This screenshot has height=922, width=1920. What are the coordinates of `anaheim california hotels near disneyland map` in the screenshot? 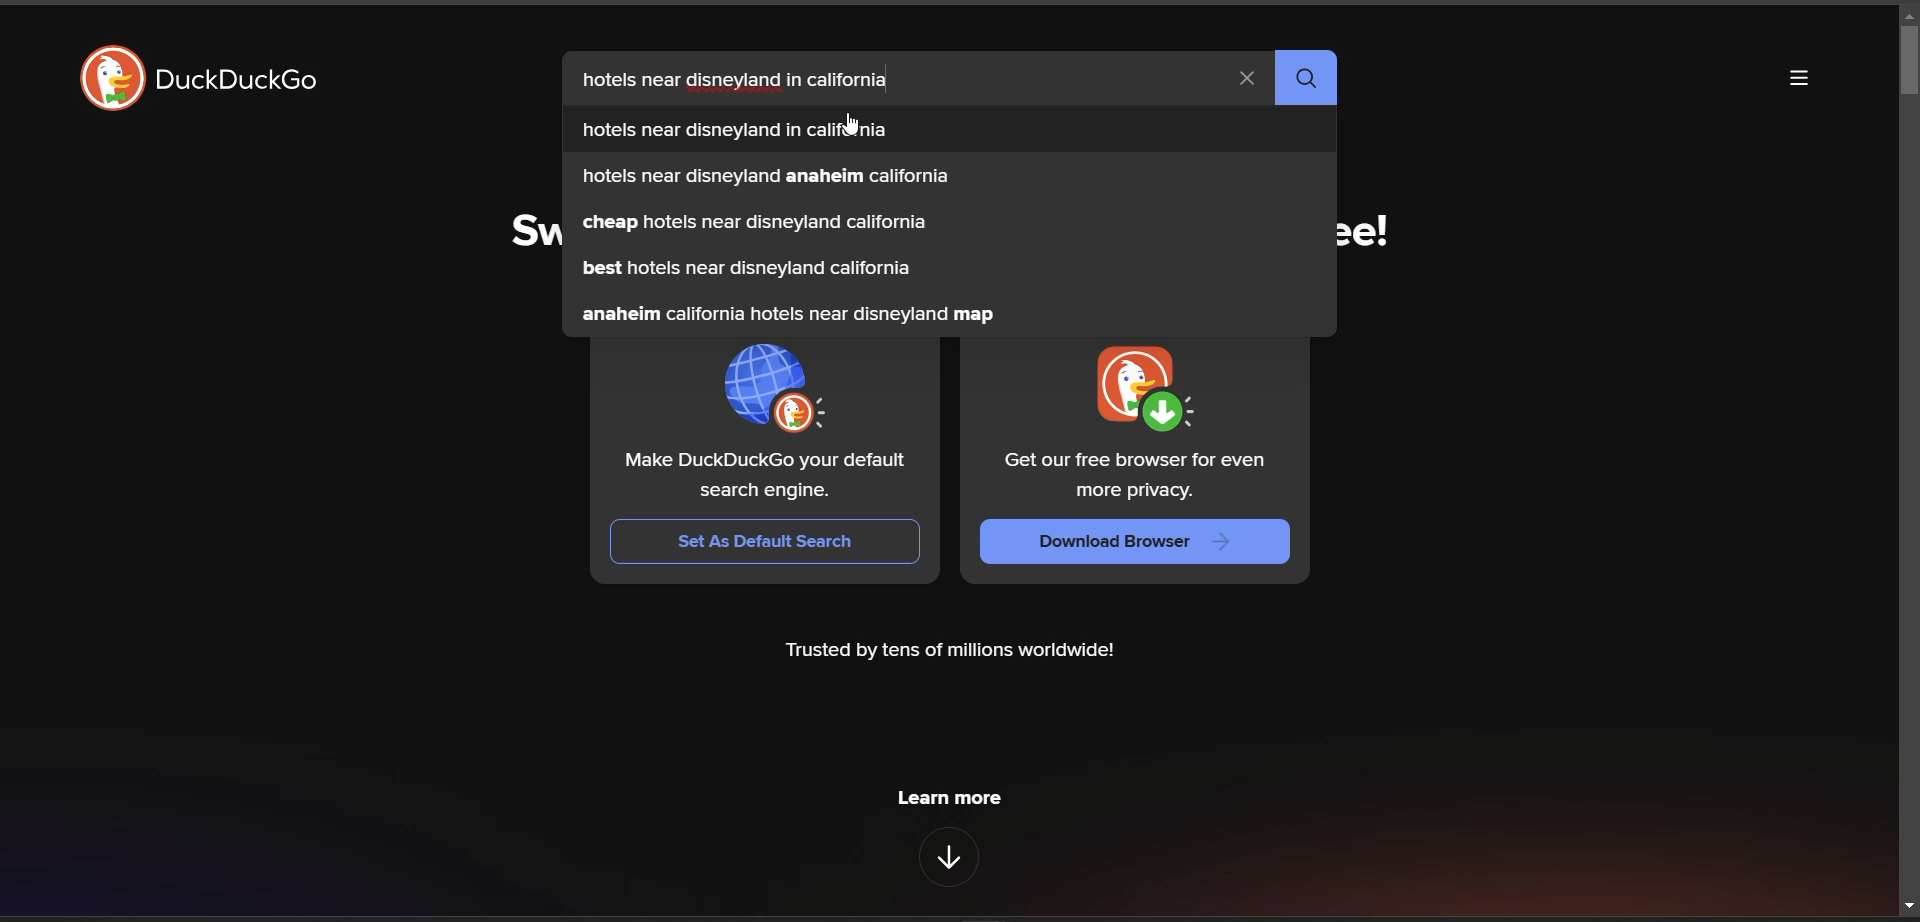 It's located at (789, 314).